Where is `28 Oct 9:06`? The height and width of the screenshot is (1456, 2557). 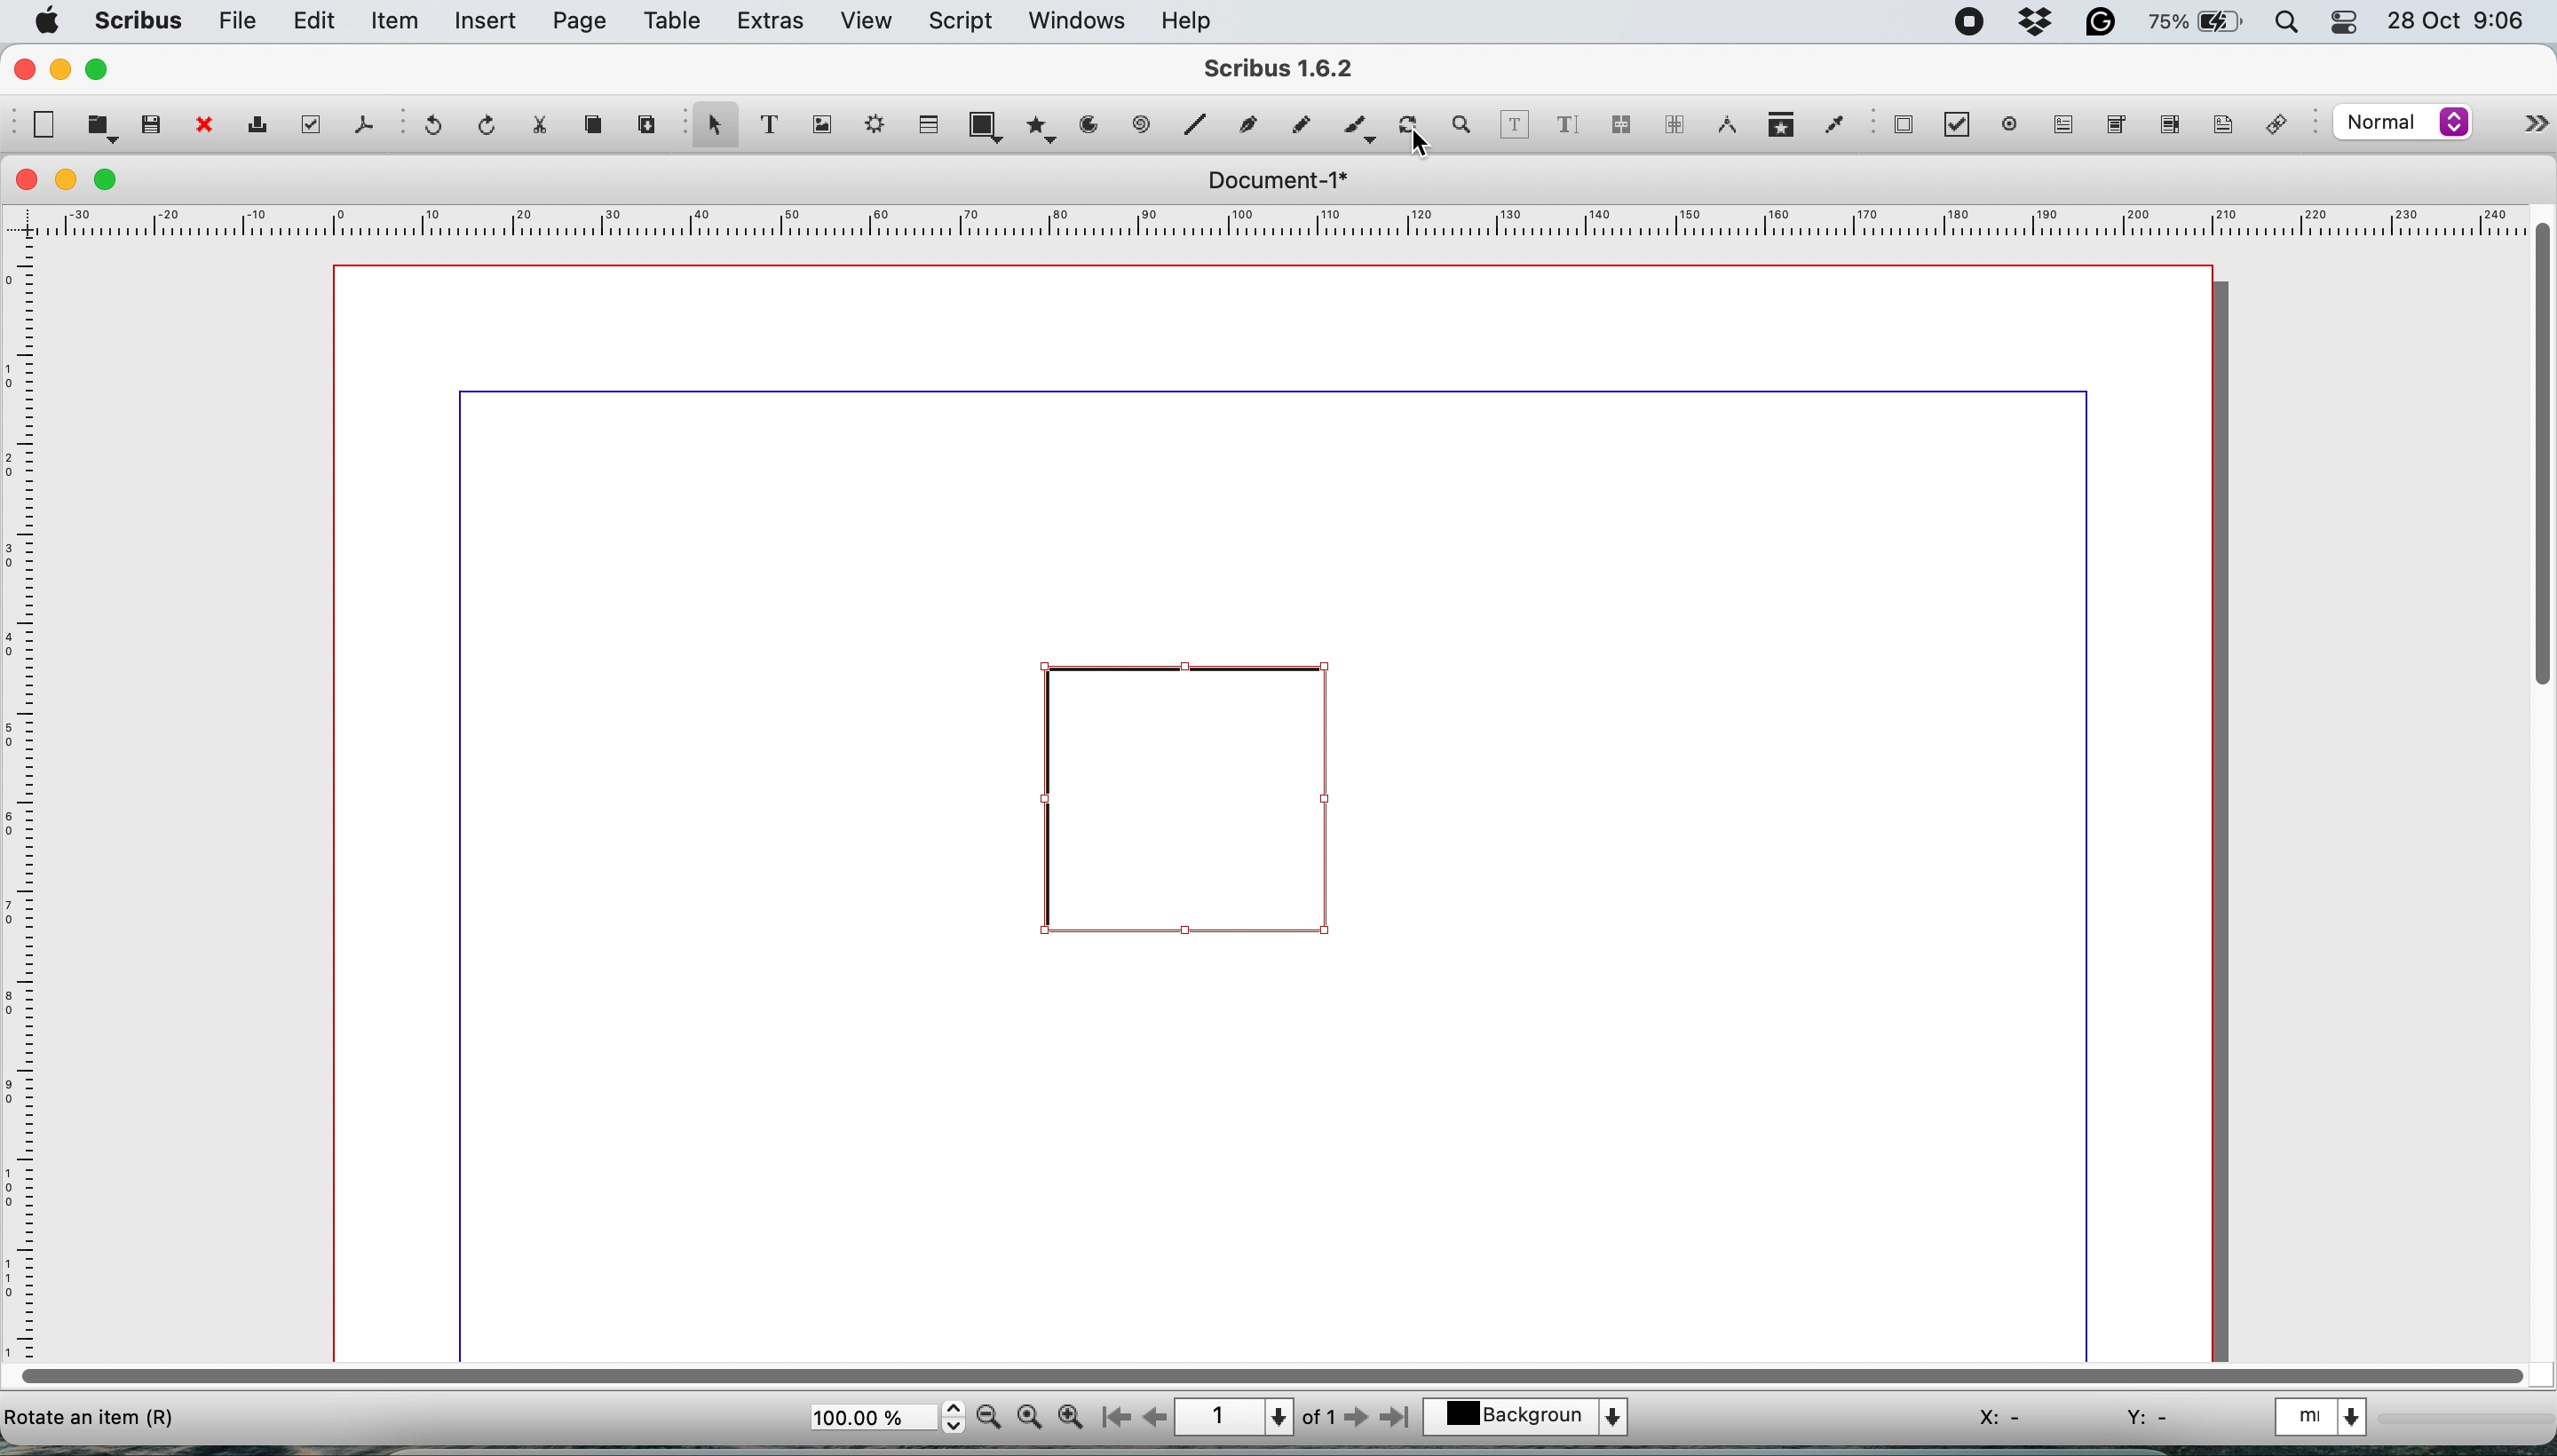 28 Oct 9:06 is located at coordinates (2451, 20).